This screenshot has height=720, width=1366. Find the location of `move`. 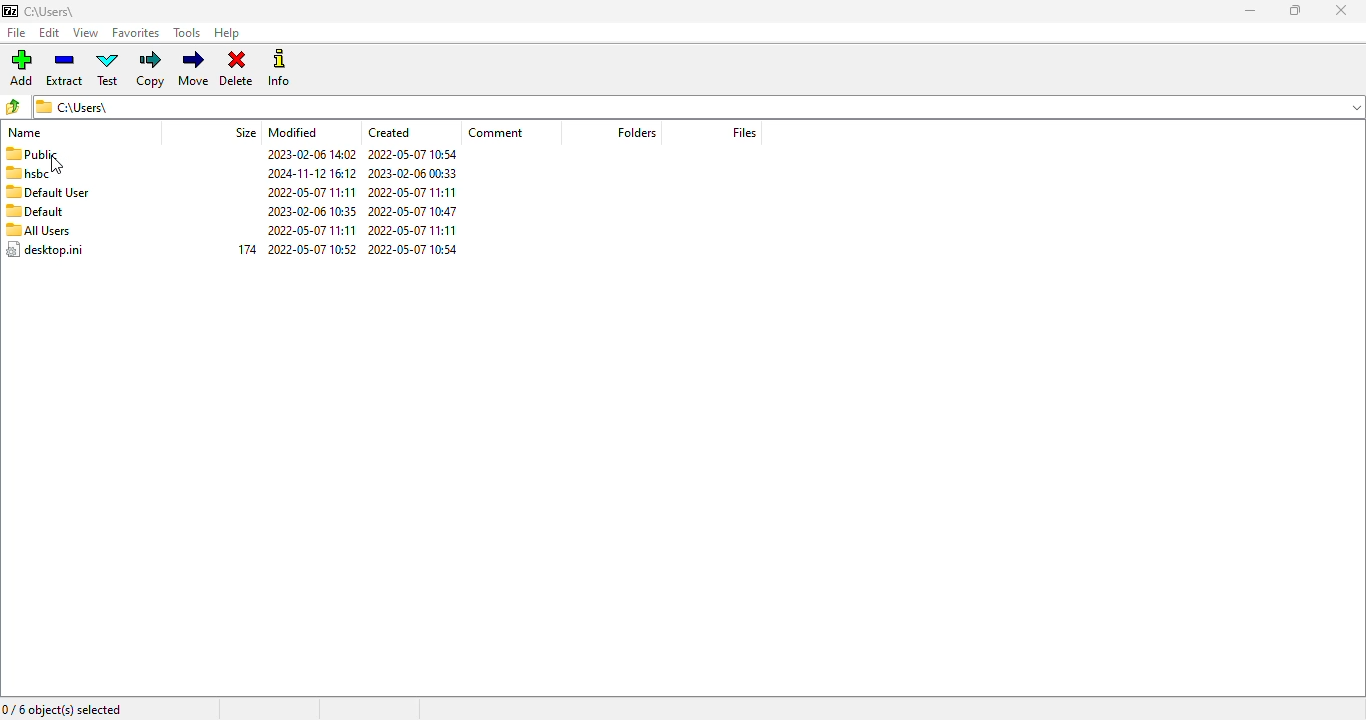

move is located at coordinates (195, 68).